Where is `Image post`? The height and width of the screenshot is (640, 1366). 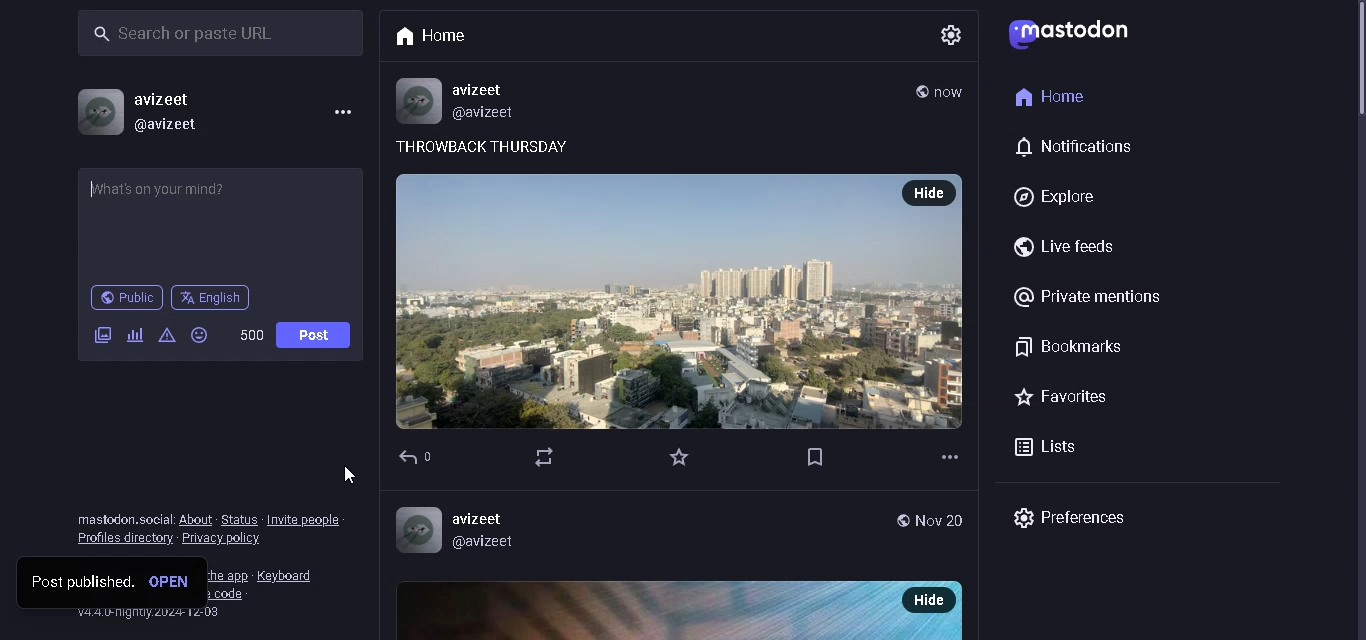 Image post is located at coordinates (678, 608).